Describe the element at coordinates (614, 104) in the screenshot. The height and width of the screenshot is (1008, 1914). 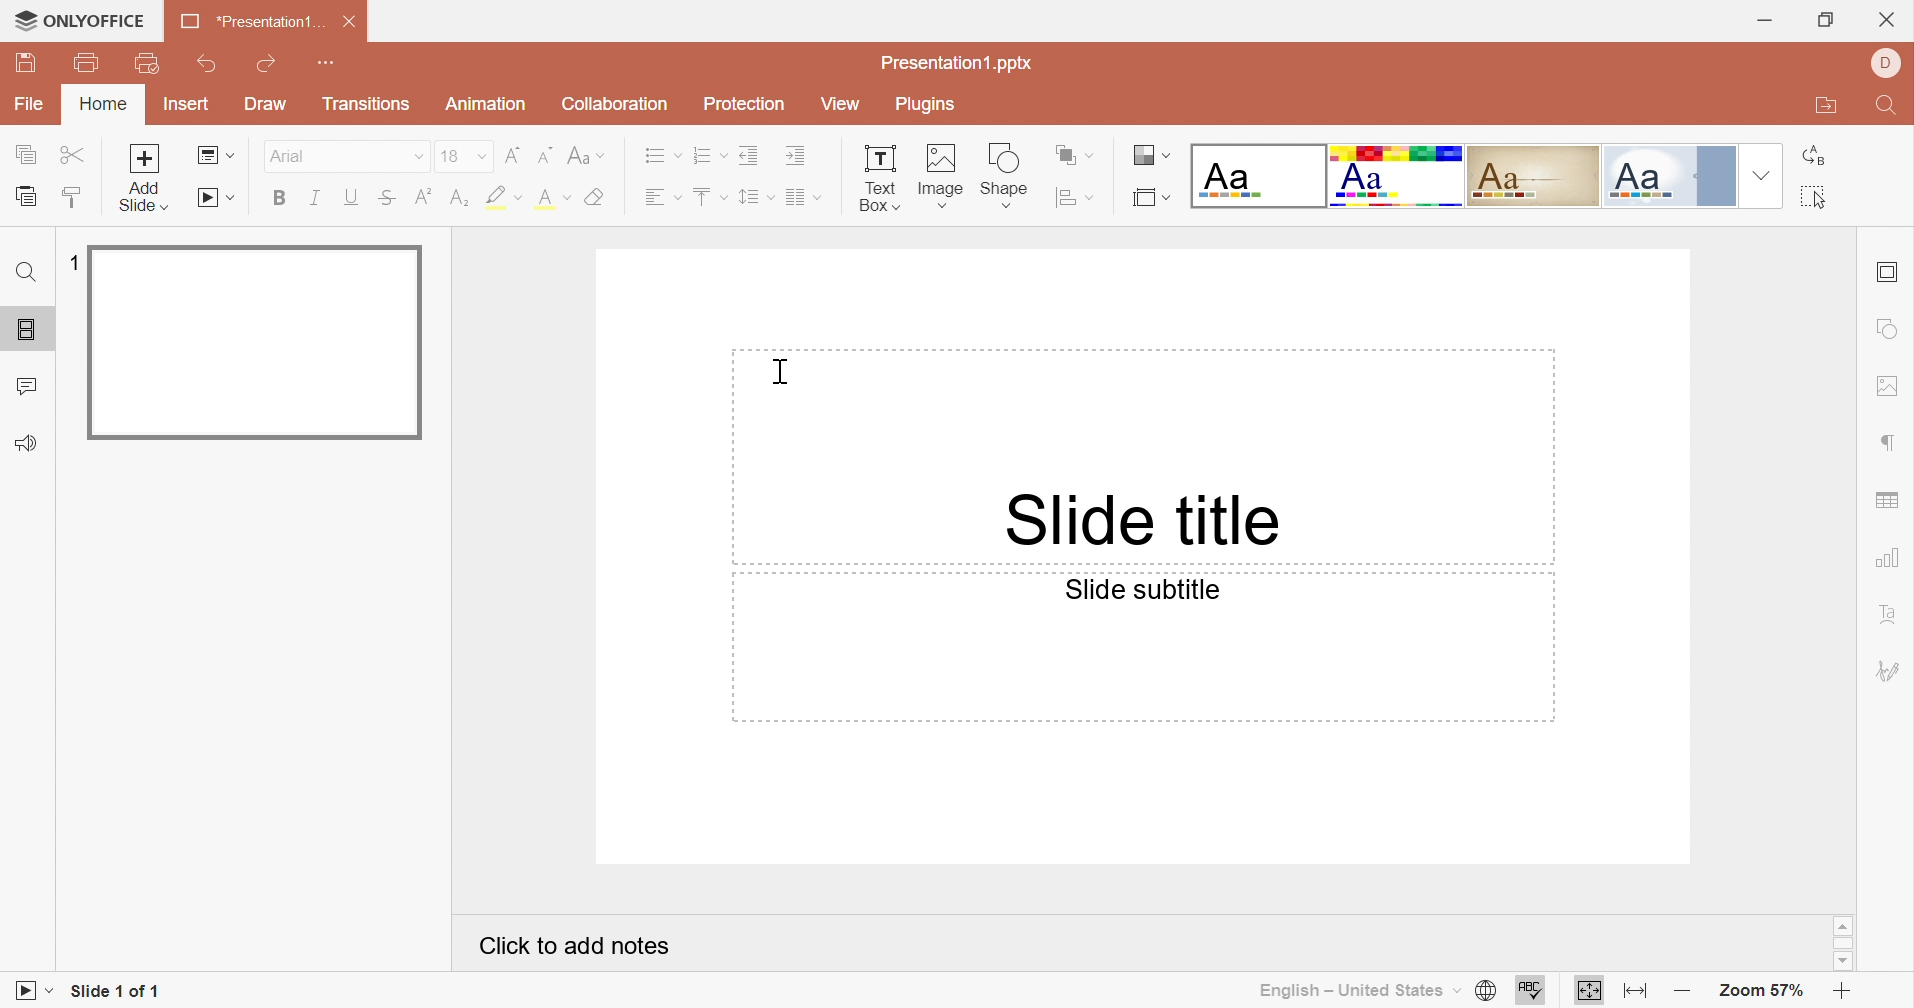
I see `Collaboration` at that location.